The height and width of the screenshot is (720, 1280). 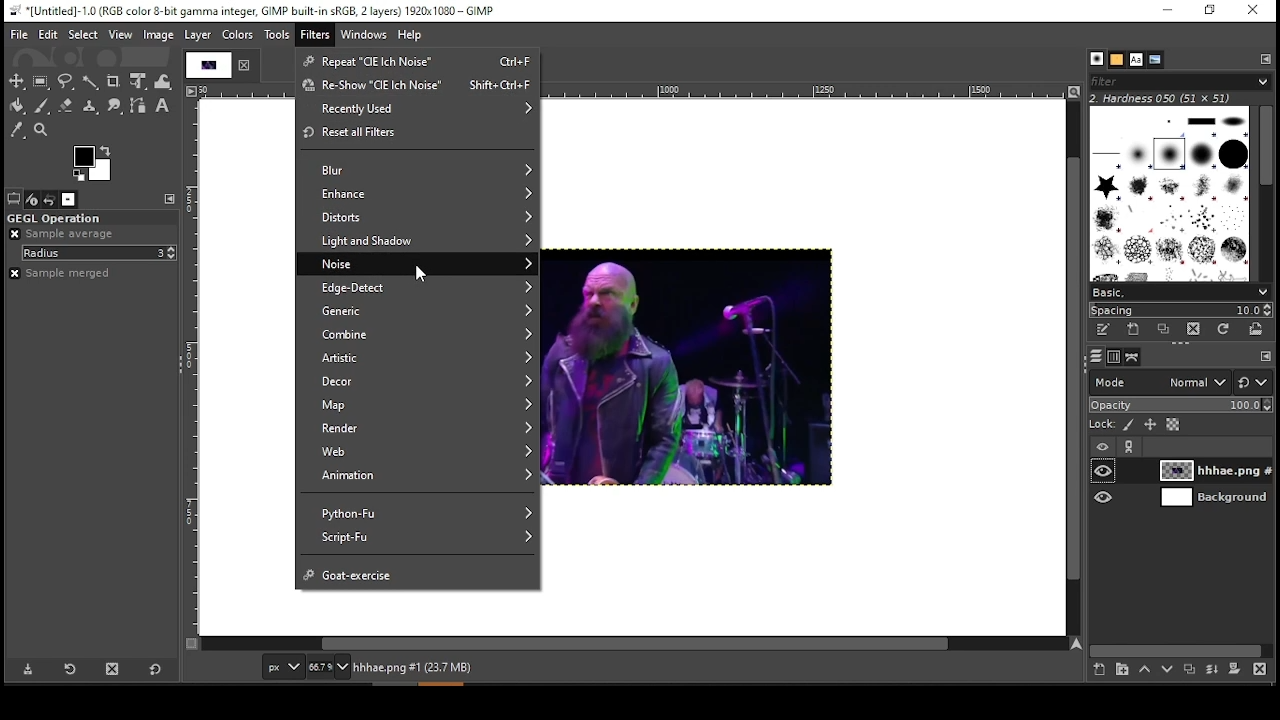 I want to click on layer visibility, so click(x=1103, y=446).